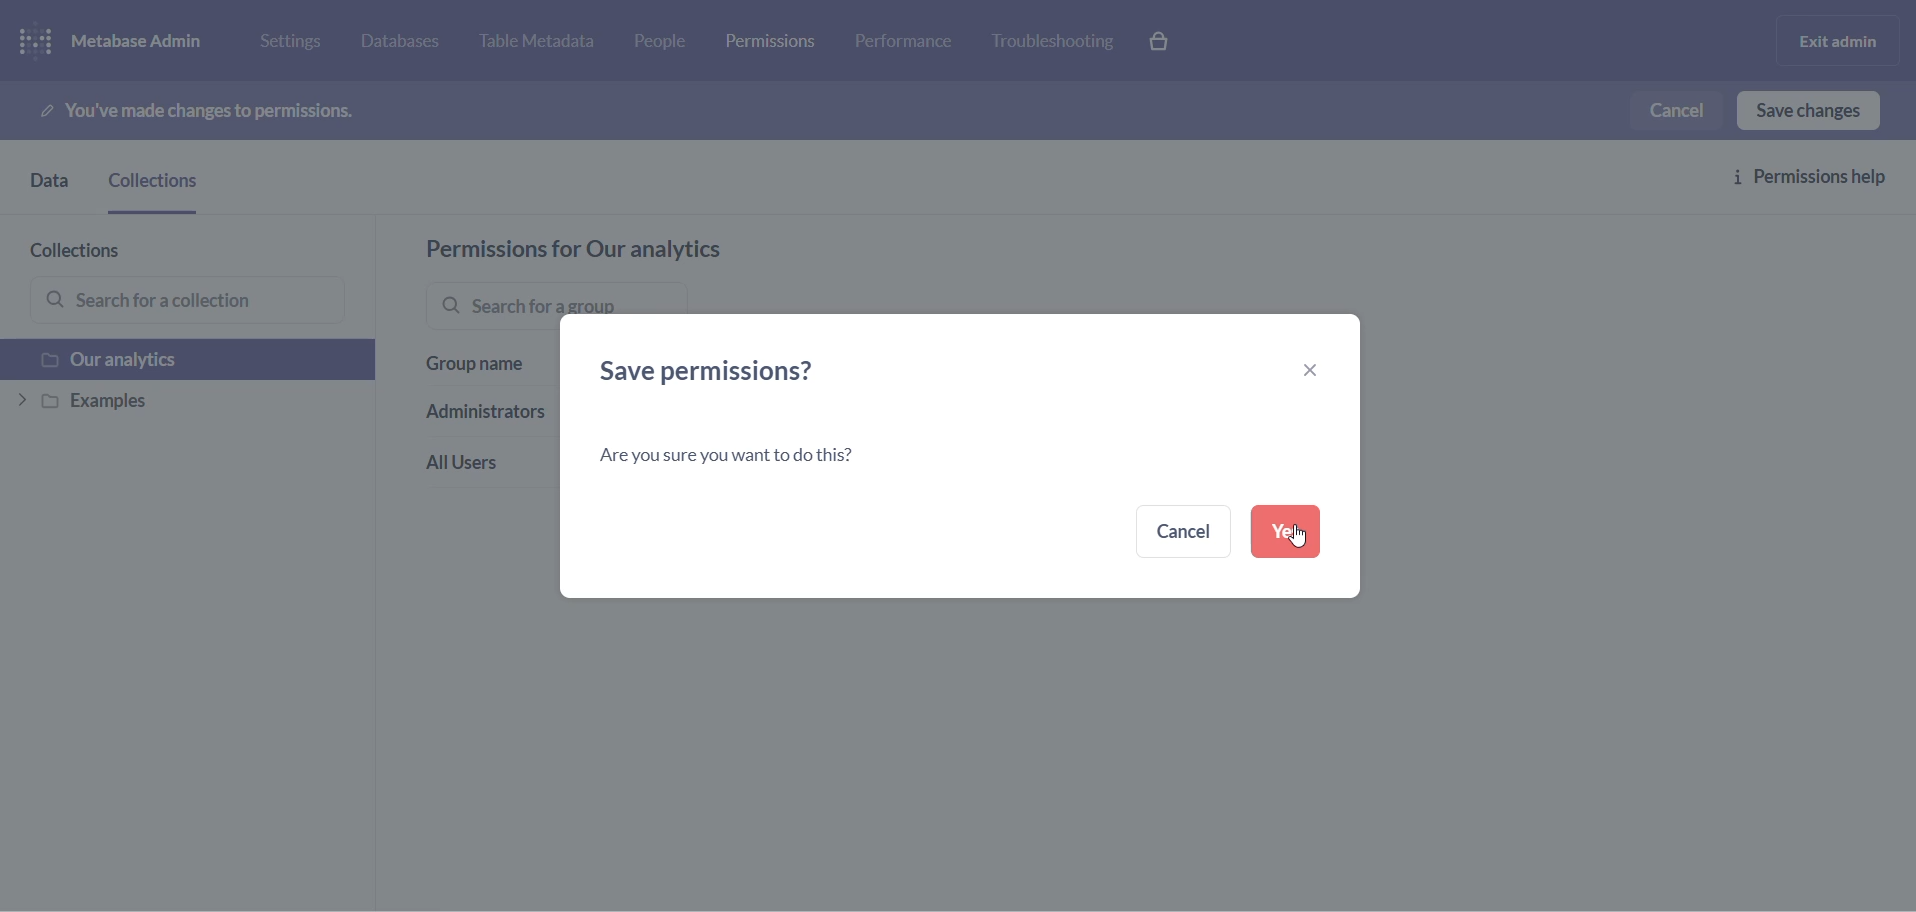  What do you see at coordinates (211, 111) in the screenshot?
I see `text` at bounding box center [211, 111].